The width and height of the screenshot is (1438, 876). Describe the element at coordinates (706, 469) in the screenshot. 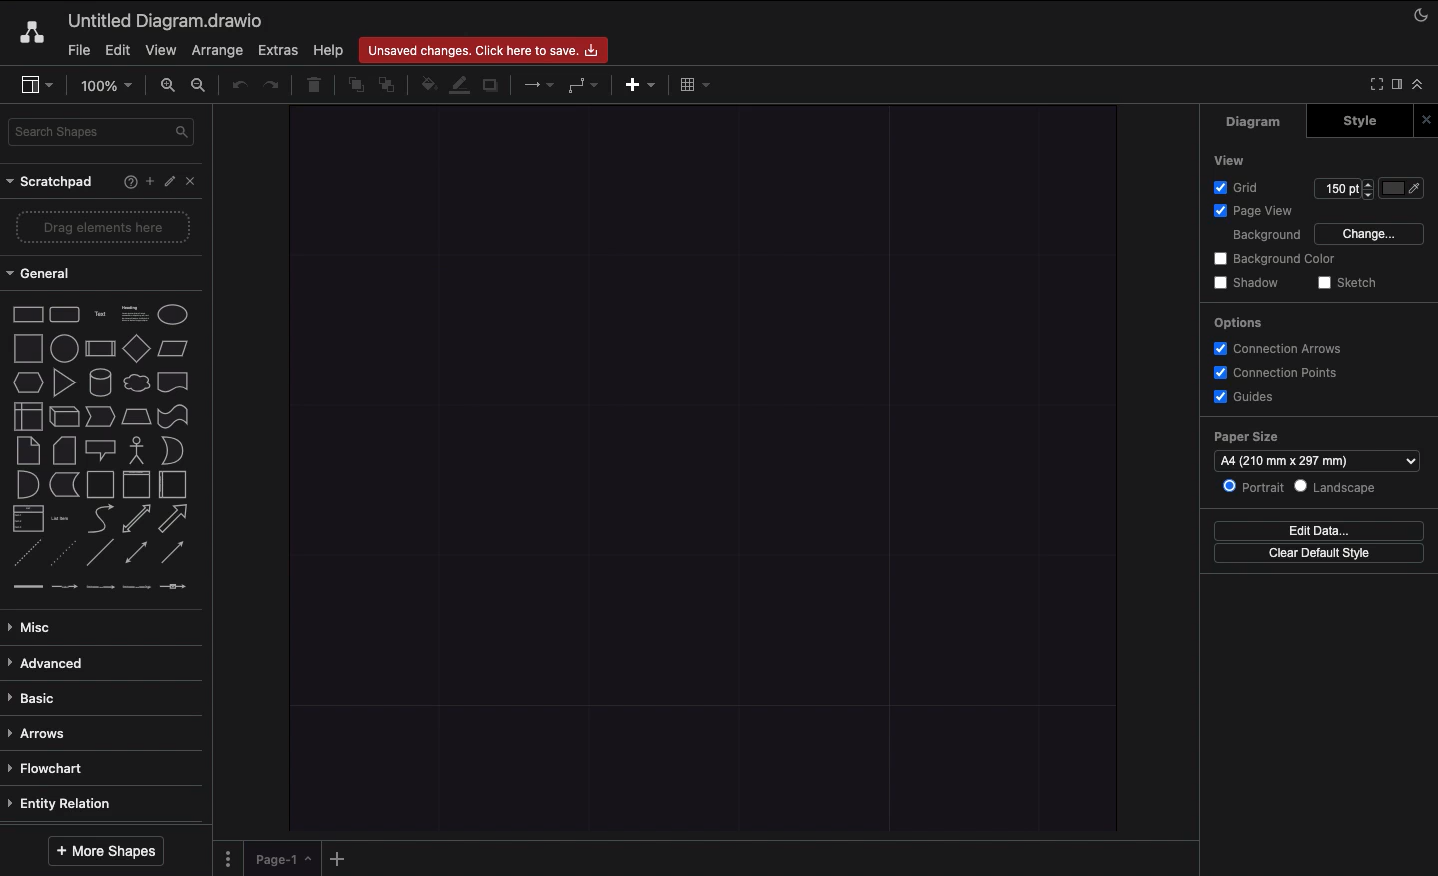

I see `Changed` at that location.